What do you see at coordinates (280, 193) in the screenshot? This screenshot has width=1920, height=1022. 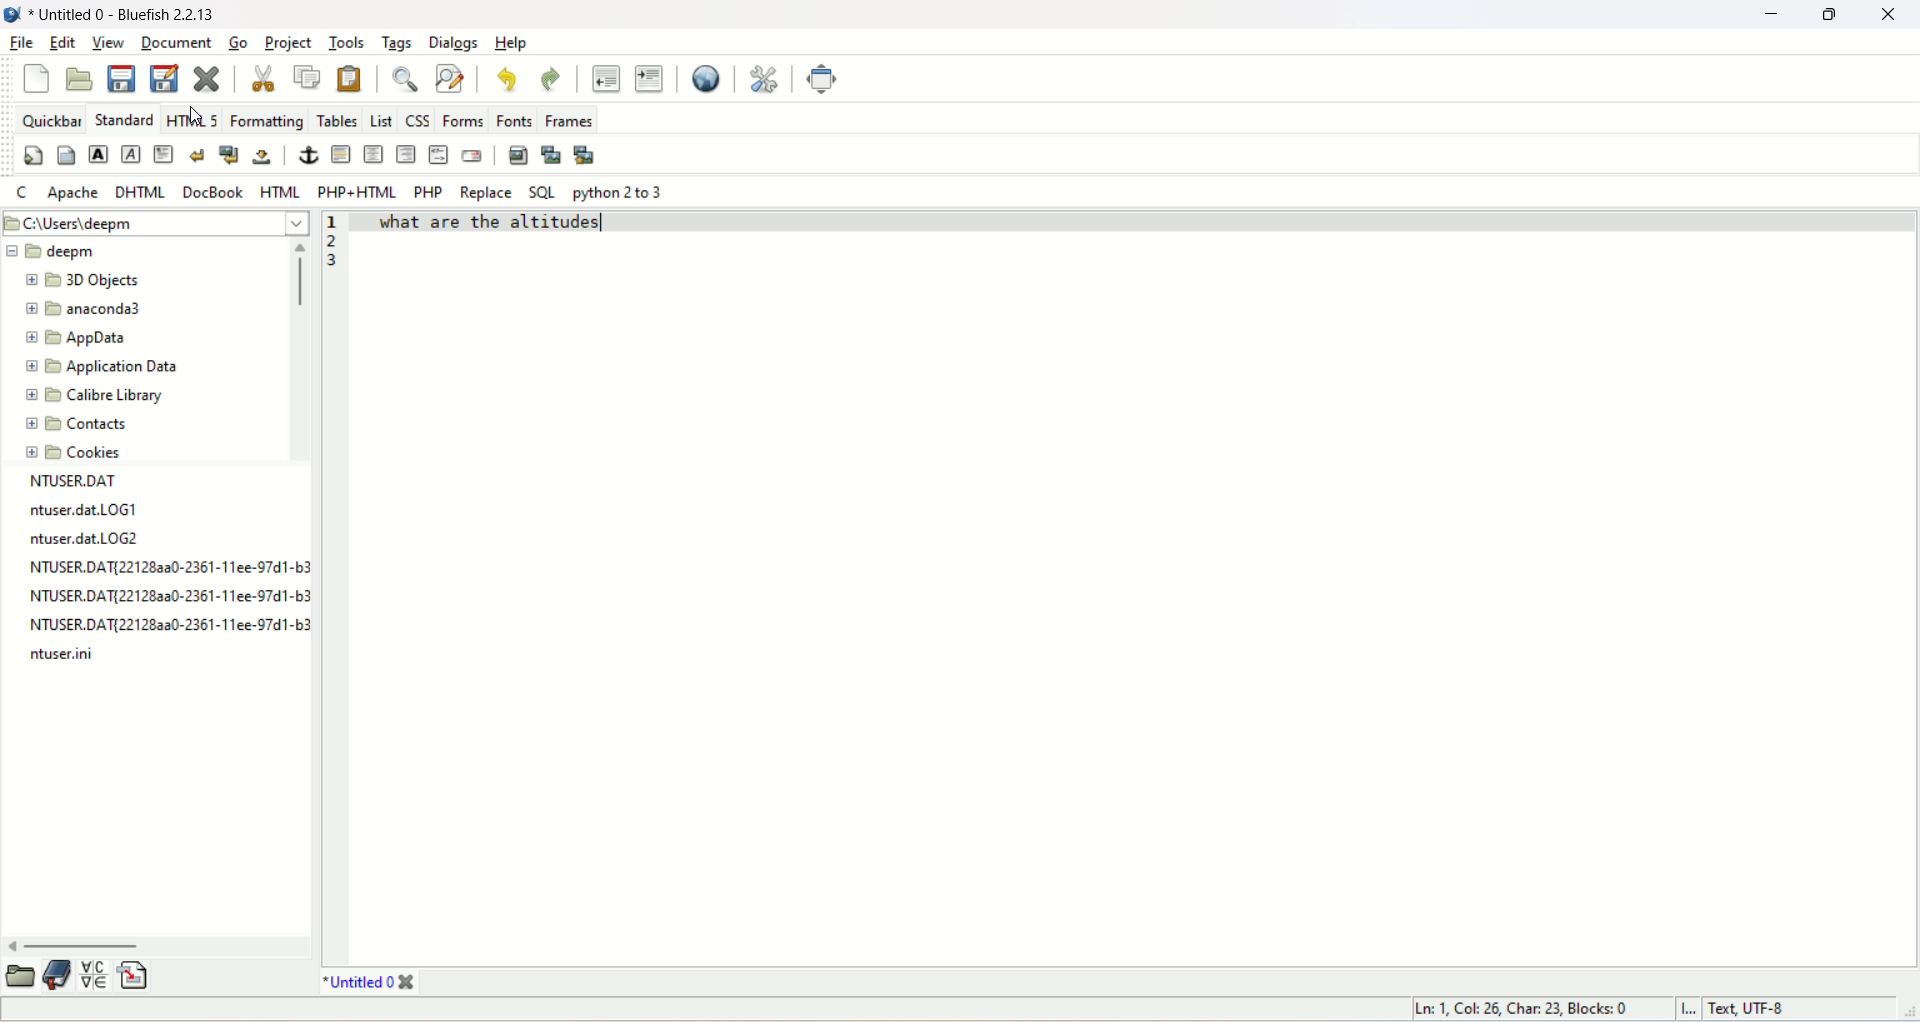 I see `HTML` at bounding box center [280, 193].